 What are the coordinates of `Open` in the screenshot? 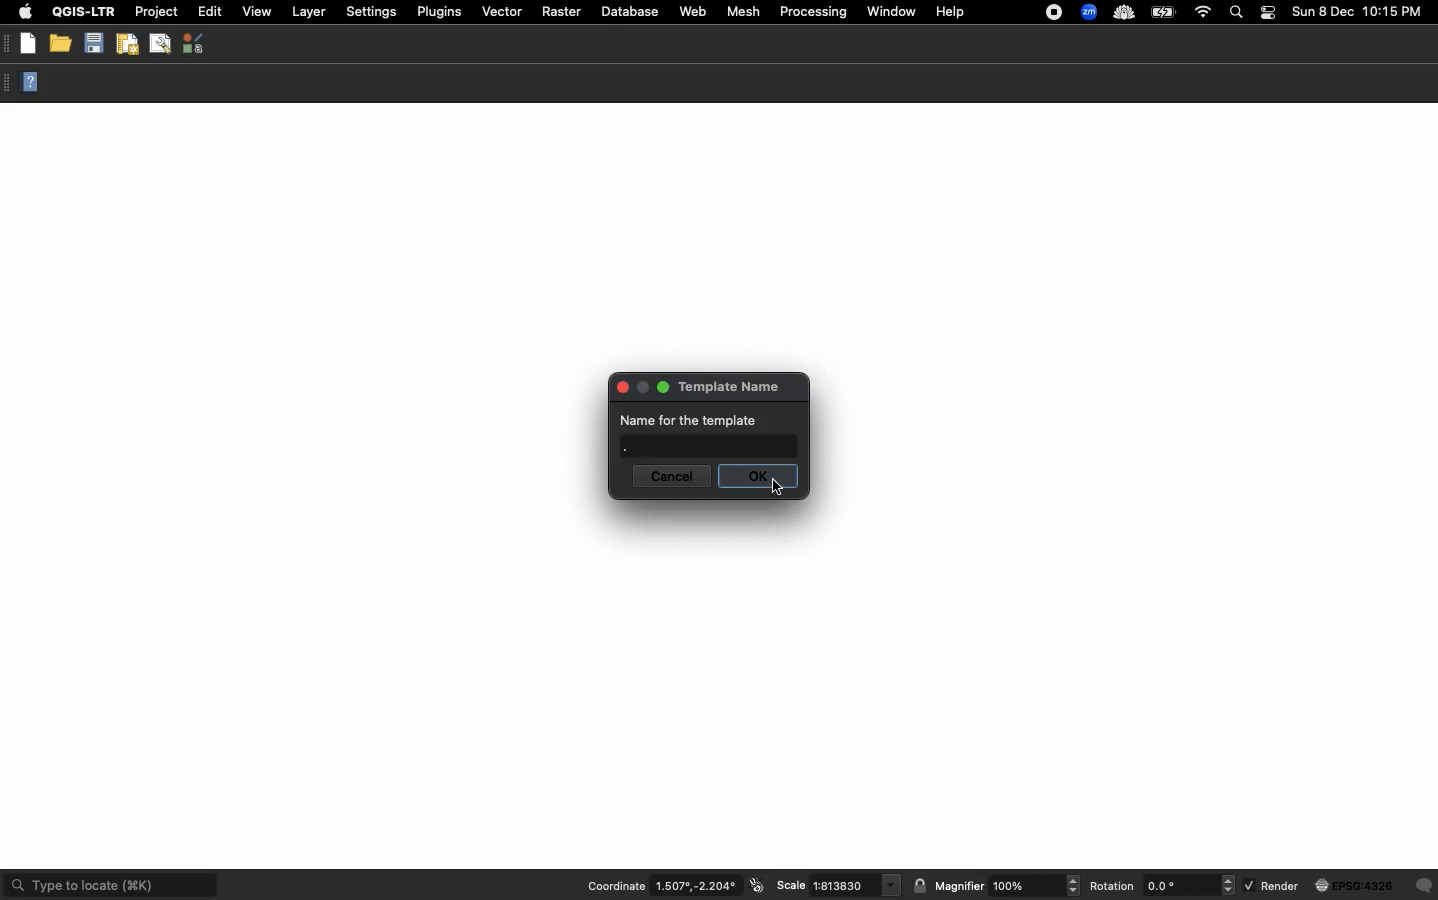 It's located at (60, 46).